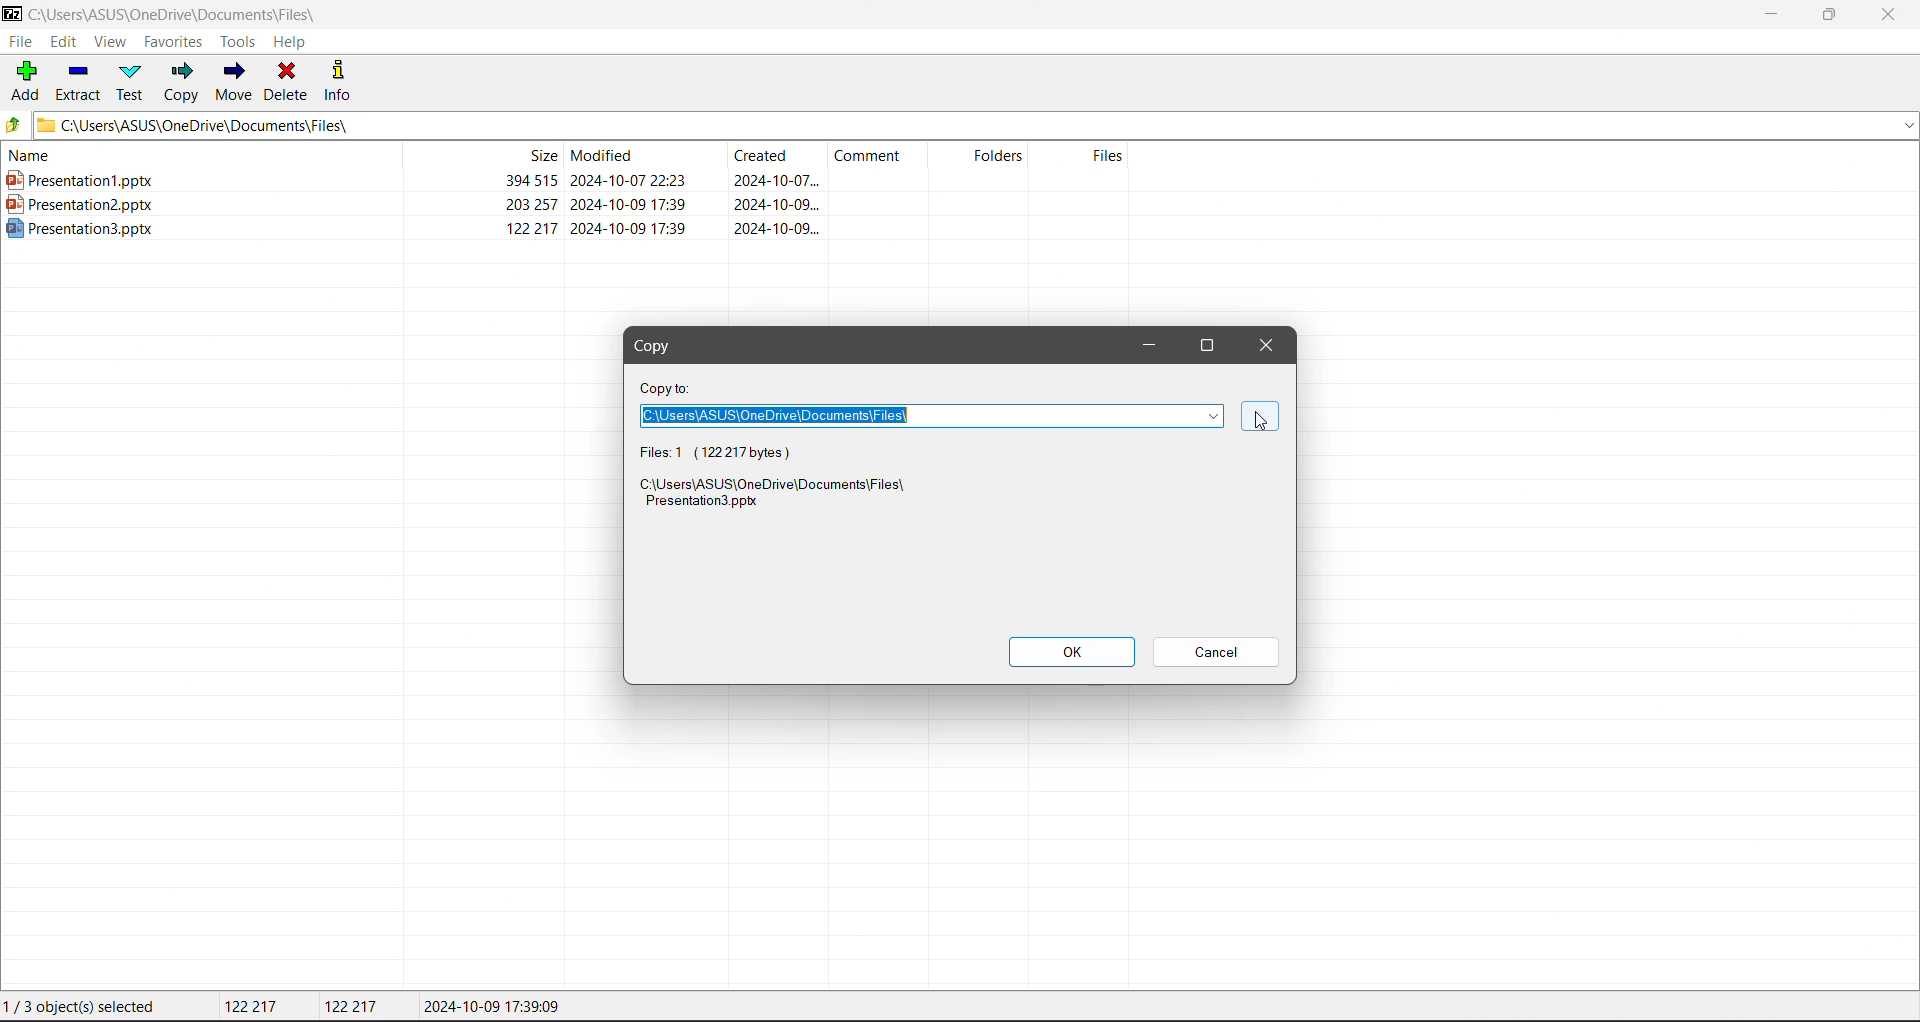 Image resolution: width=1920 pixels, height=1022 pixels. What do you see at coordinates (1259, 417) in the screenshot?
I see `cursor` at bounding box center [1259, 417].